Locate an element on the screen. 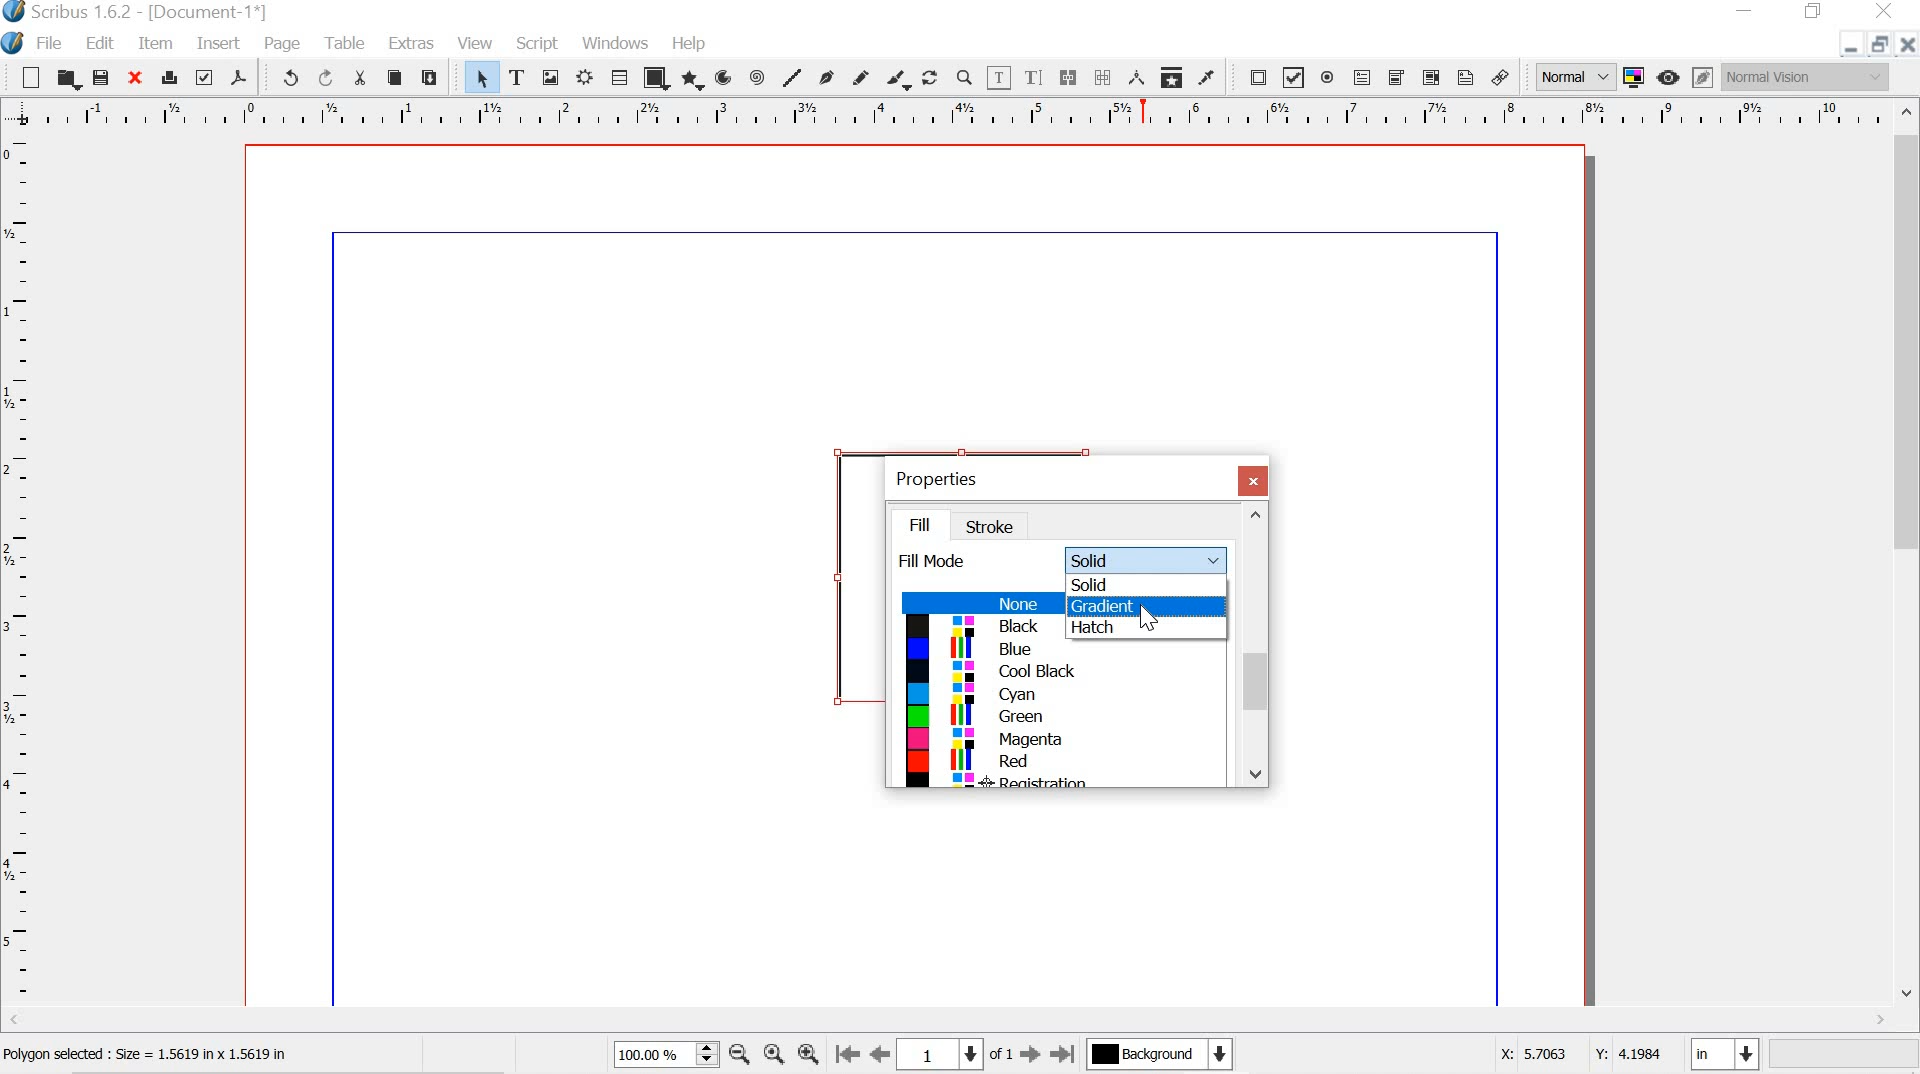 Image resolution: width=1920 pixels, height=1074 pixels. solid is located at coordinates (1144, 585).